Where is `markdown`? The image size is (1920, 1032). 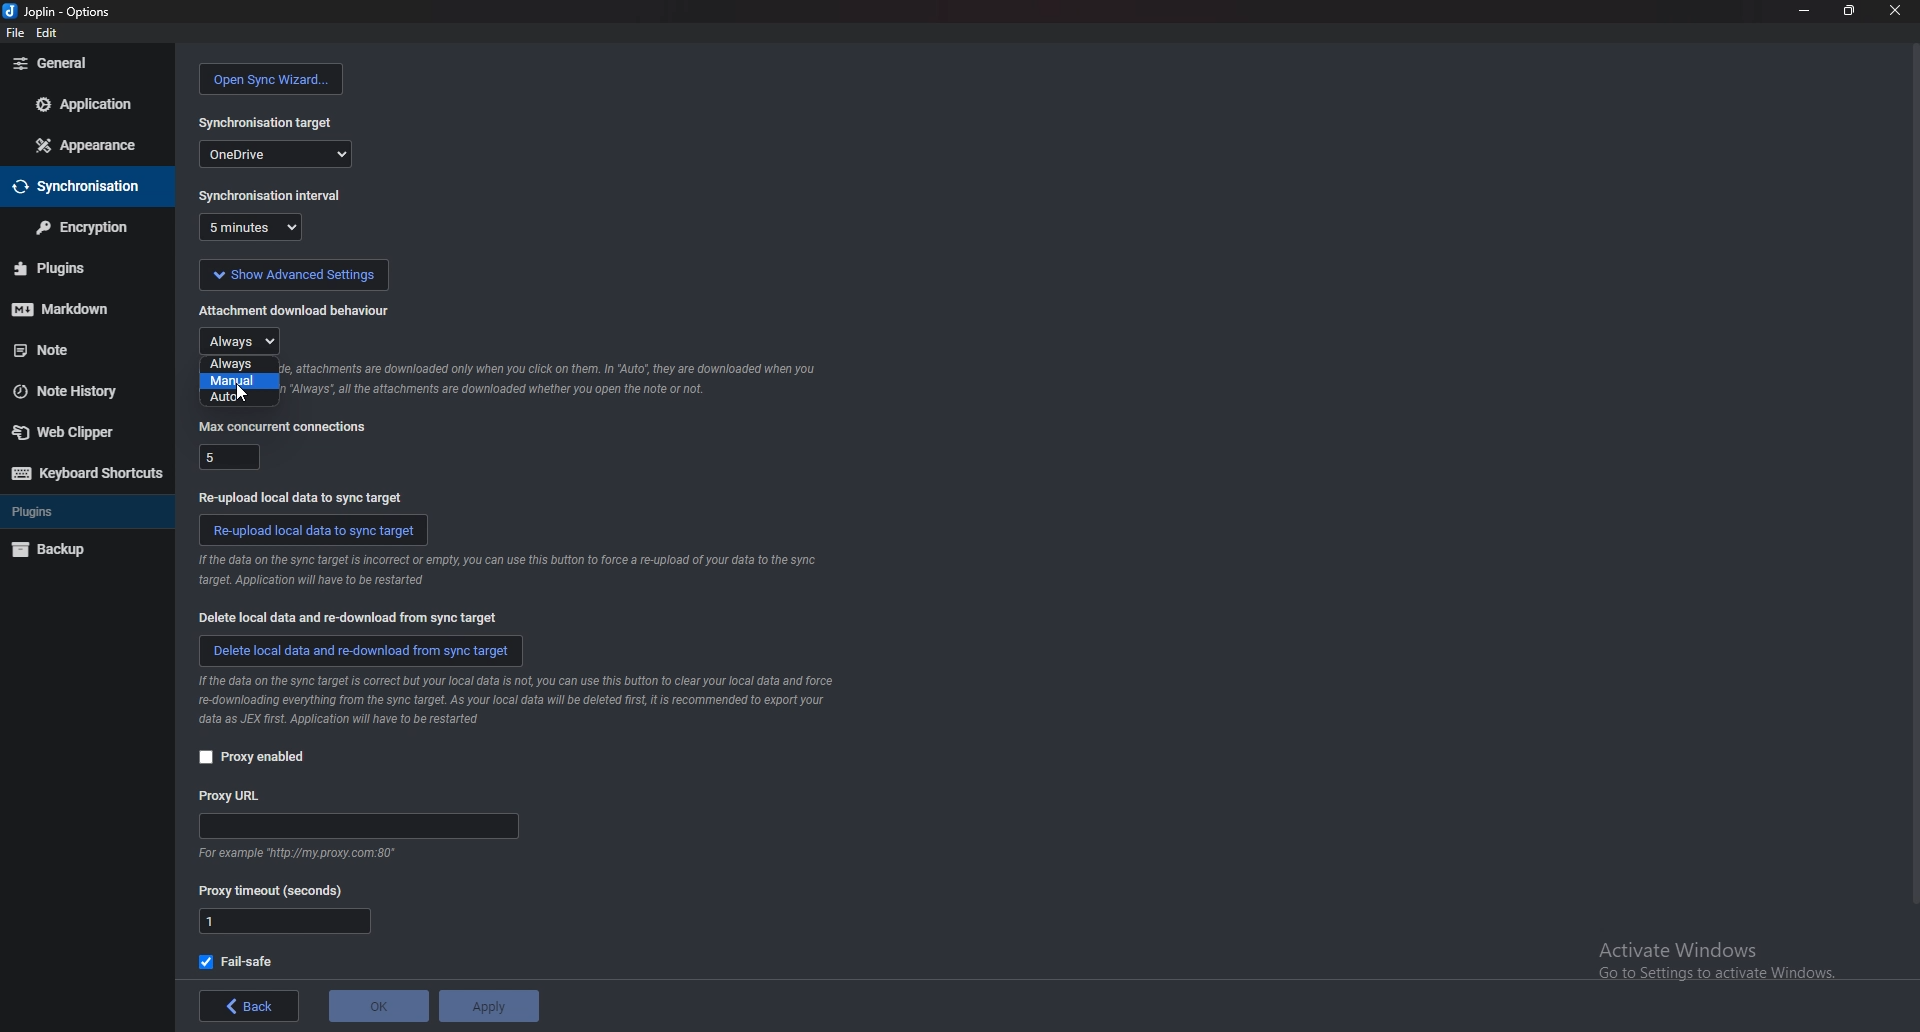
markdown is located at coordinates (80, 309).